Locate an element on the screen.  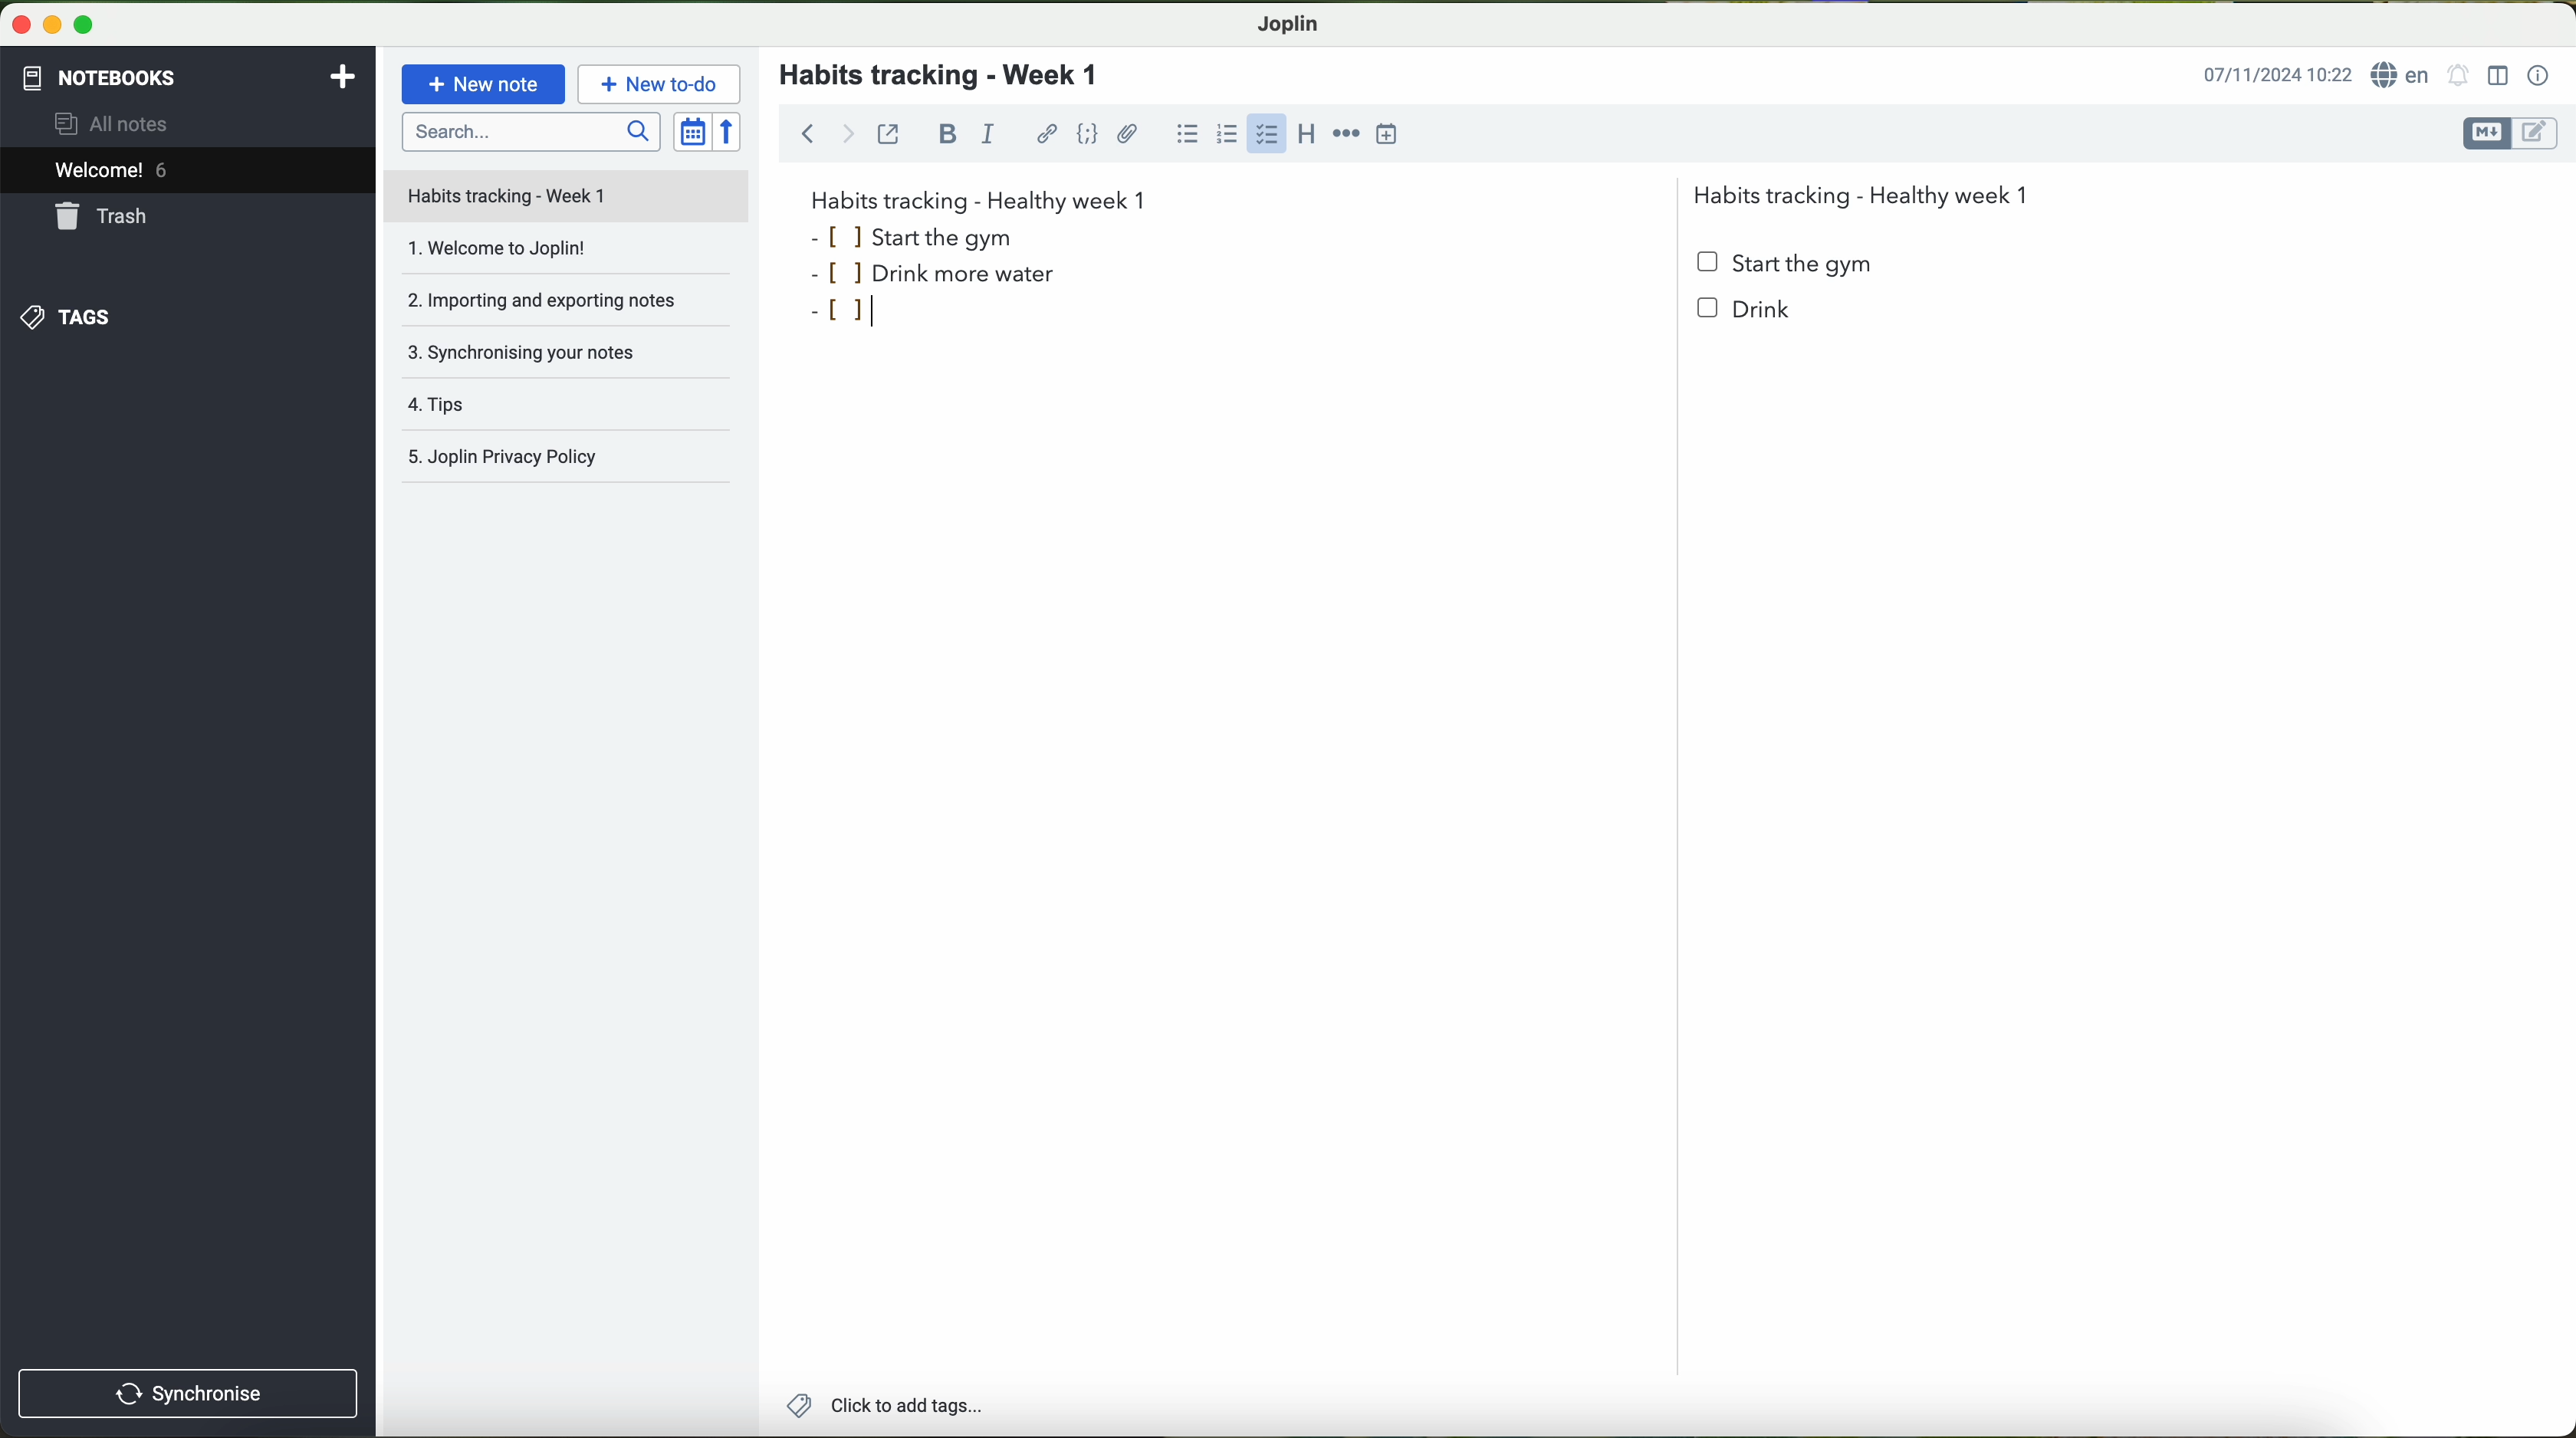
back is located at coordinates (801, 131).